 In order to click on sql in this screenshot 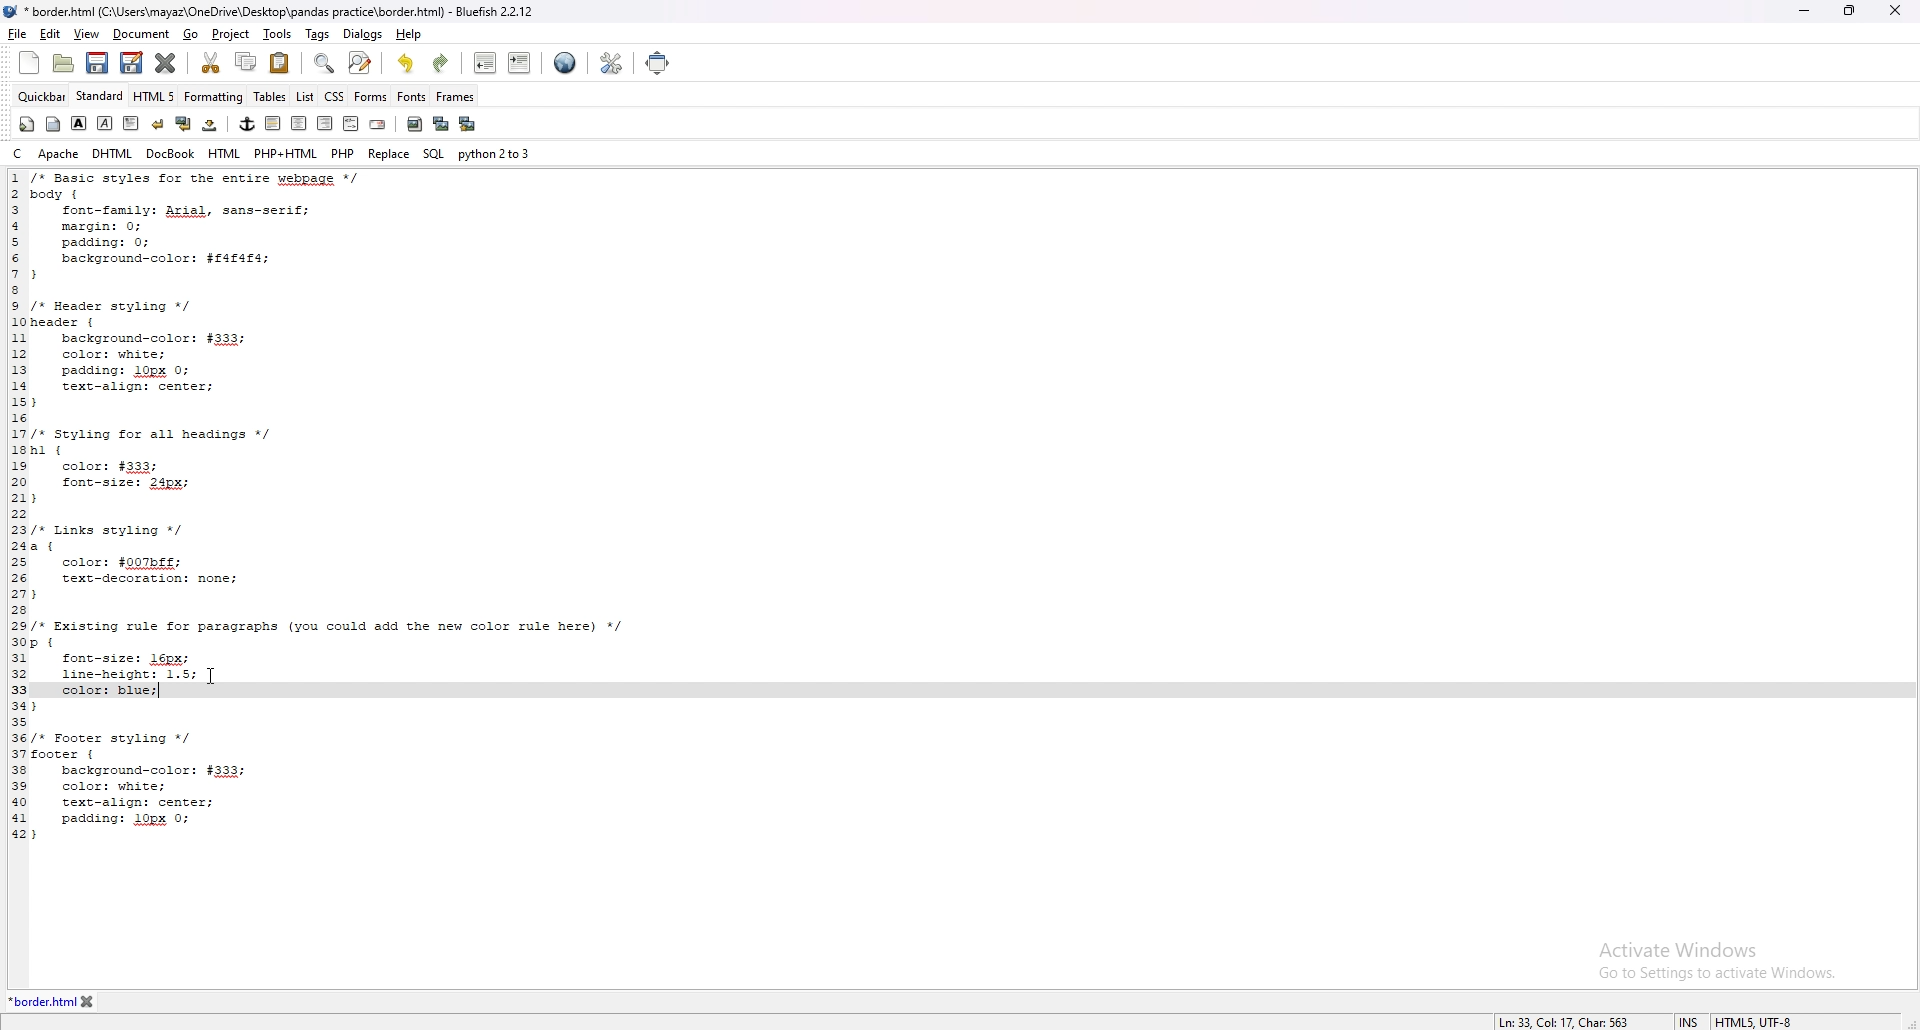, I will do `click(434, 153)`.